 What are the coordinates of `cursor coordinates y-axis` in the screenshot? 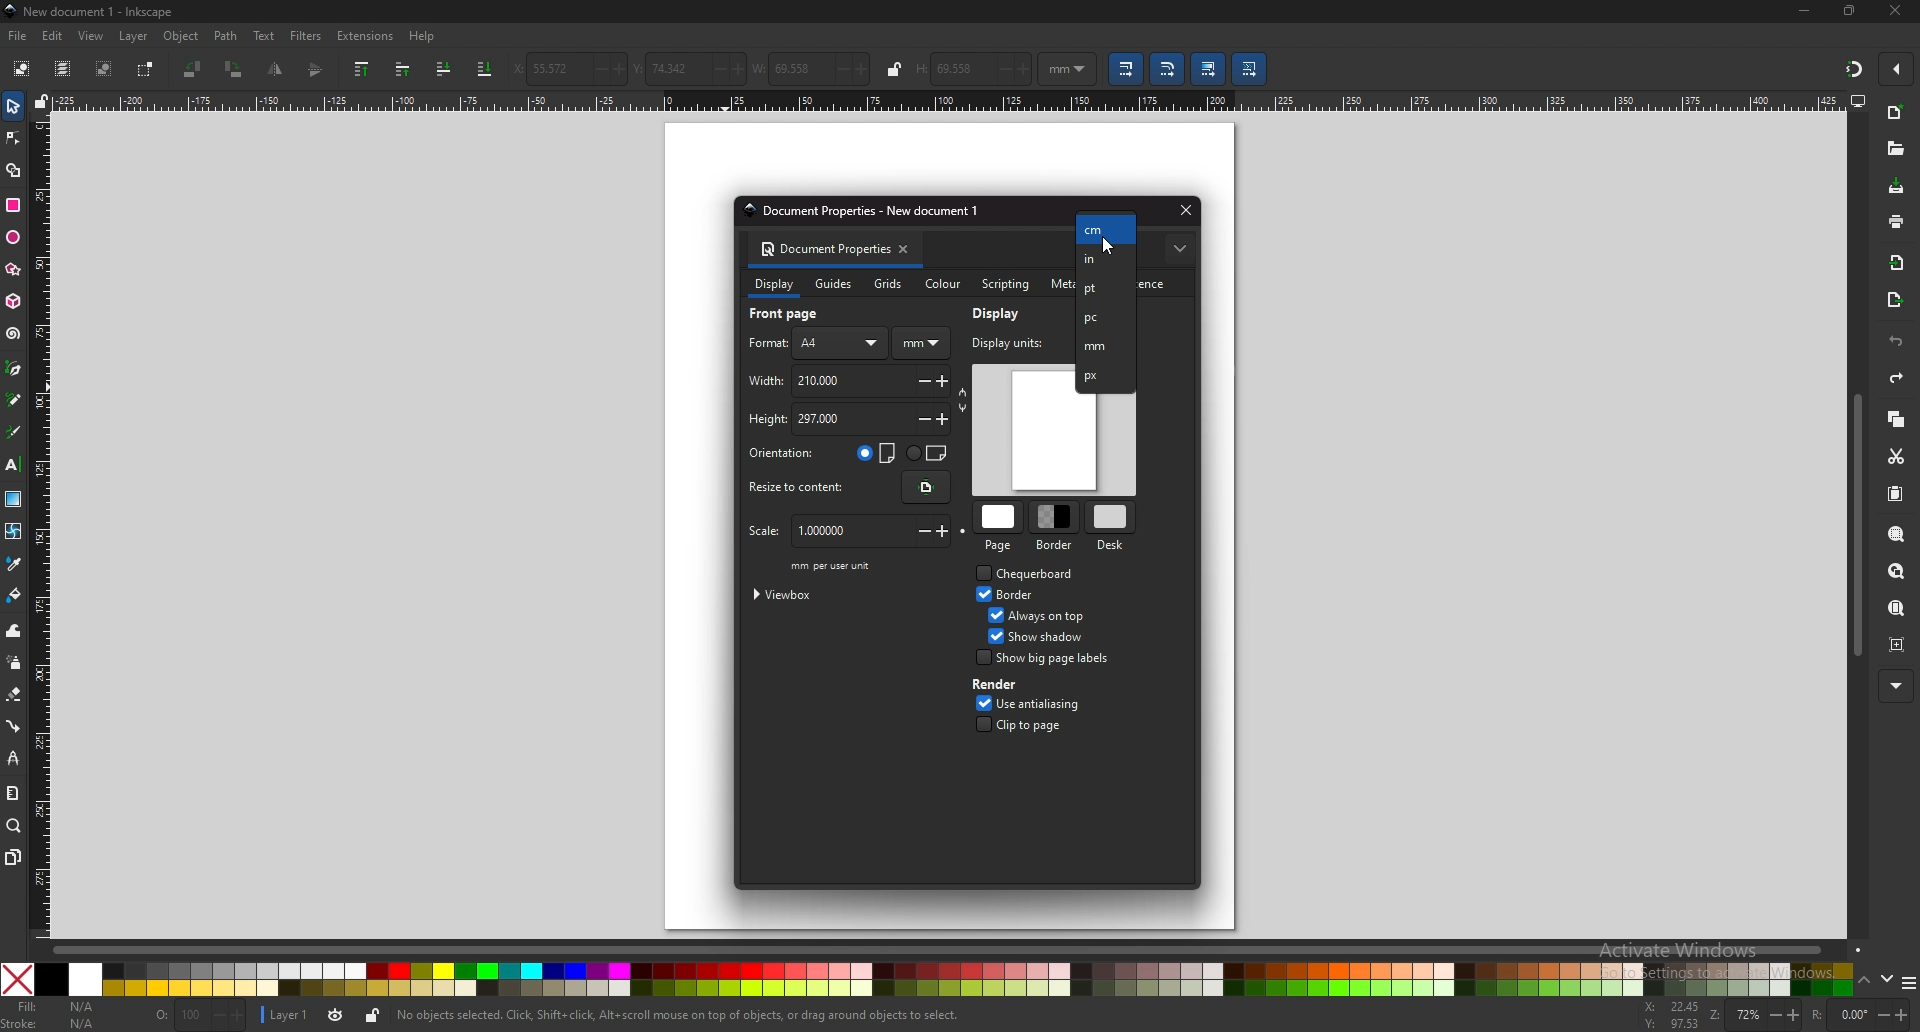 It's located at (1667, 1025).